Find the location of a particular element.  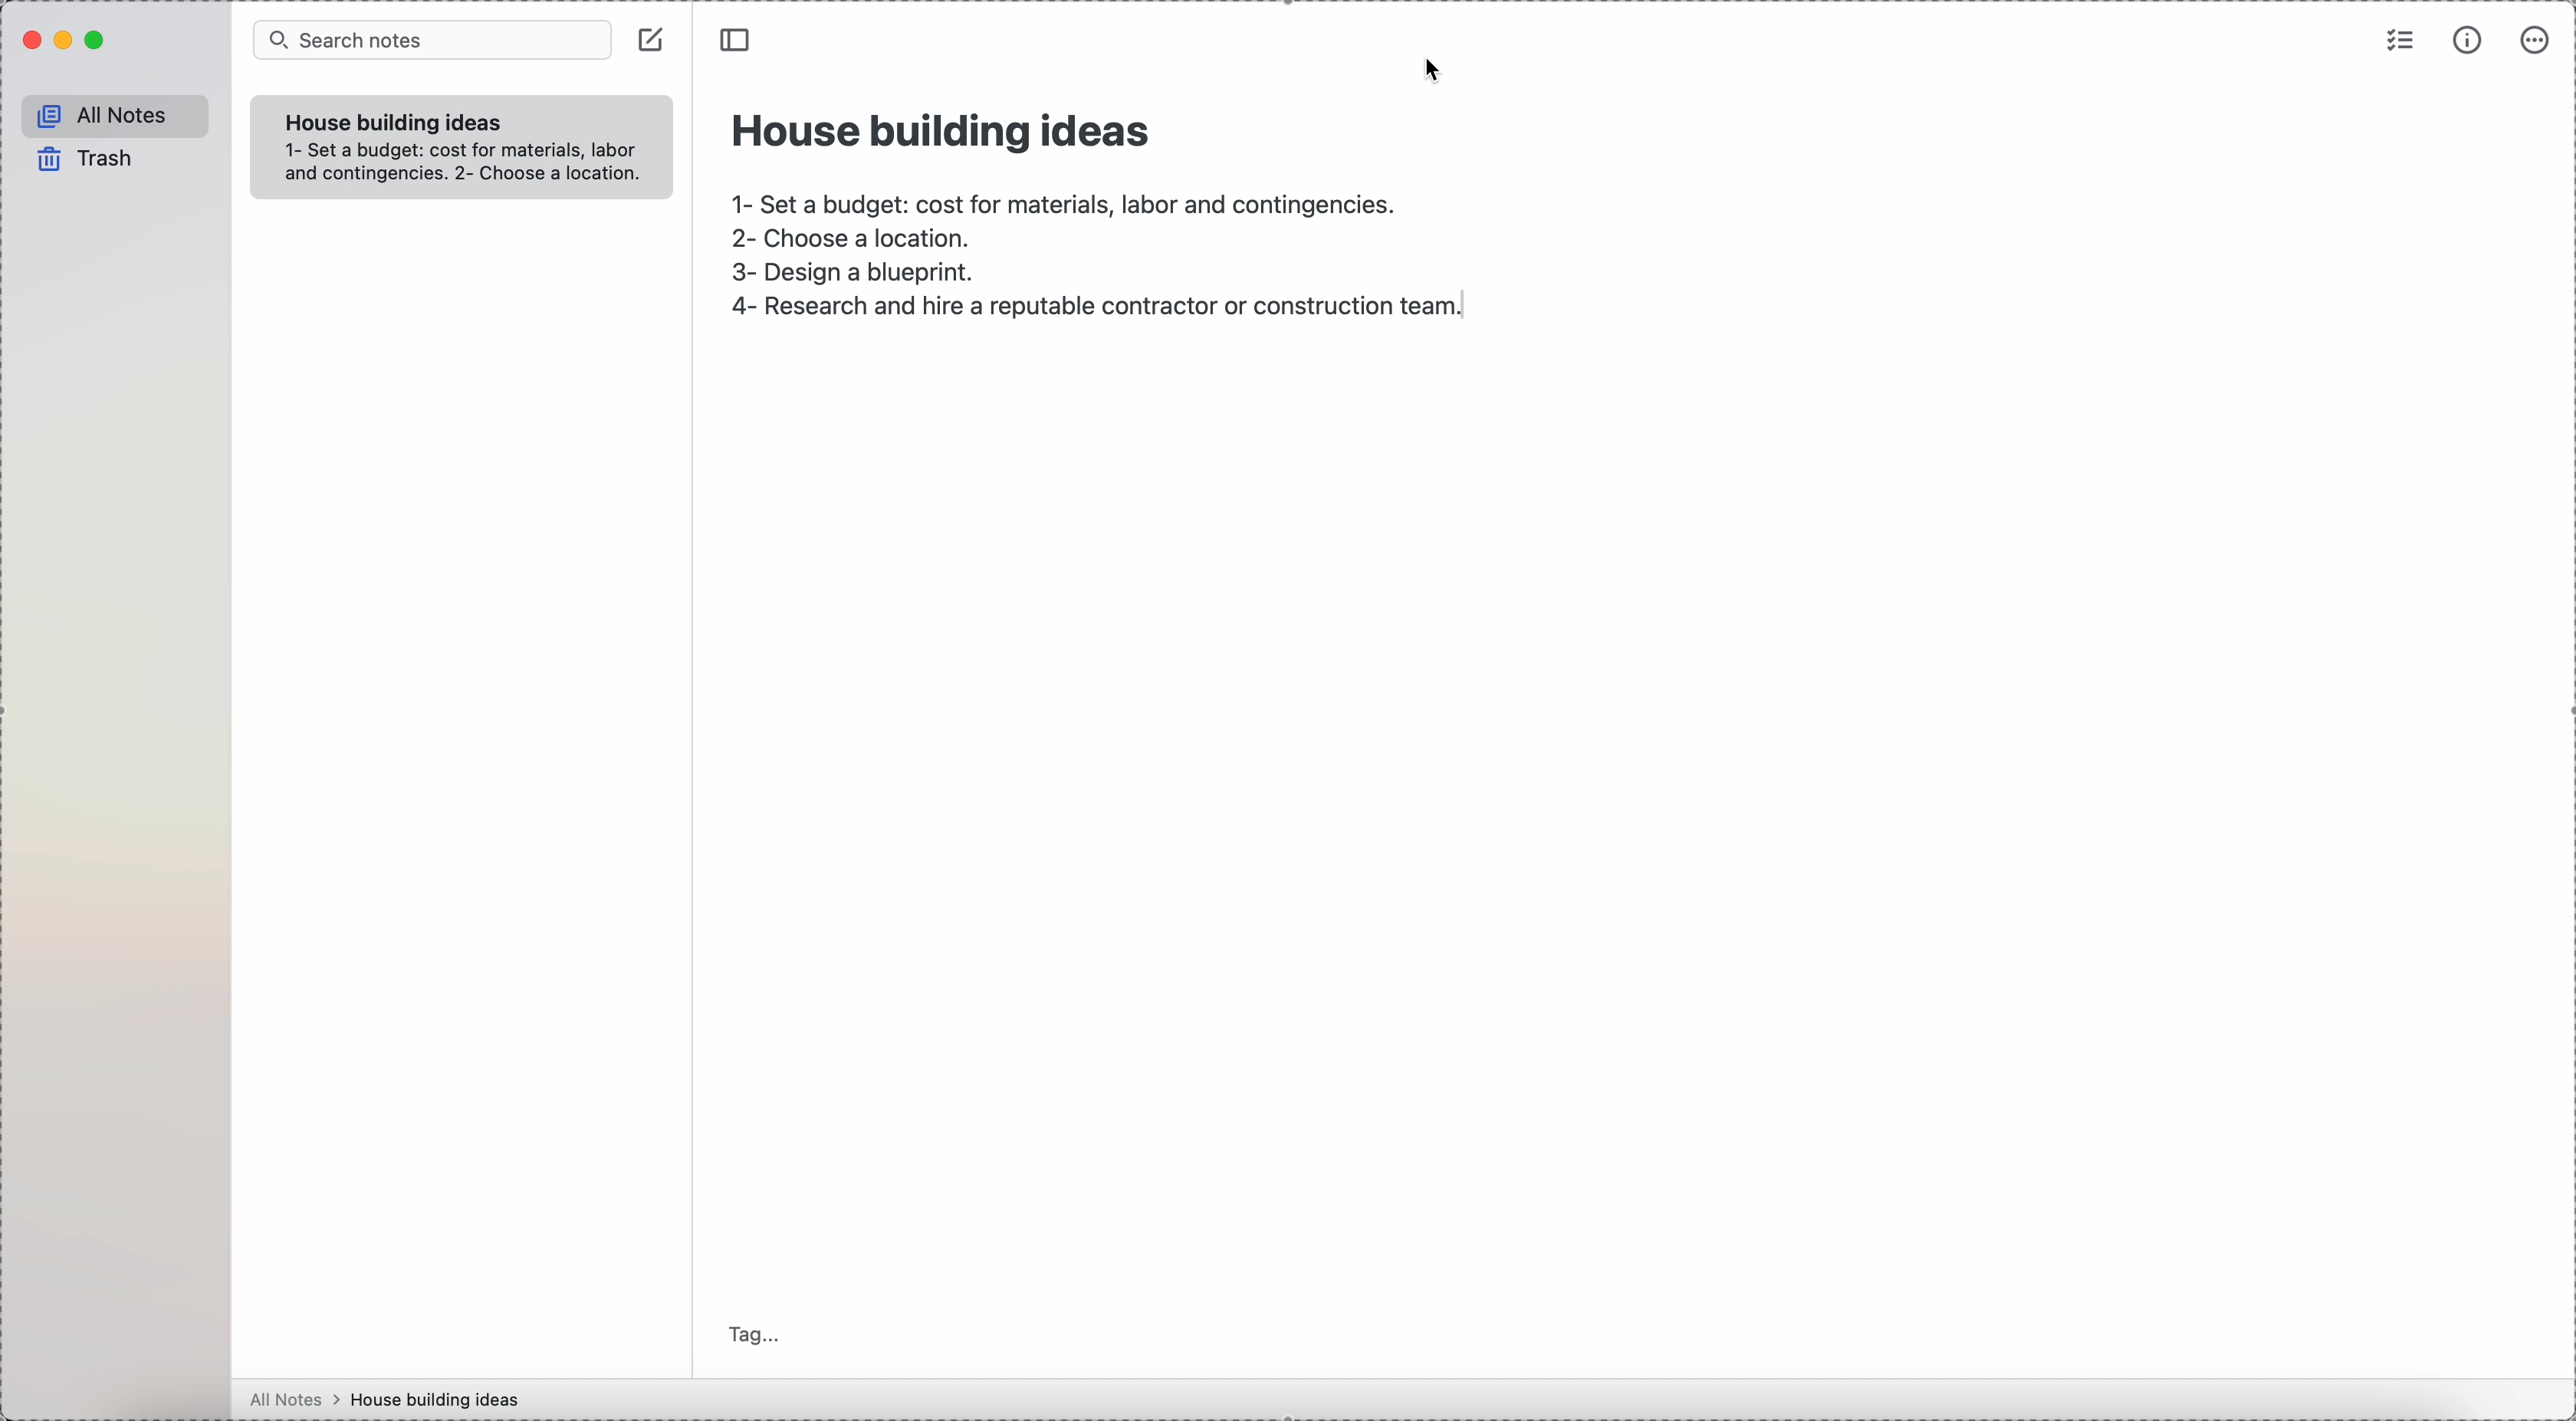

maximize Simplenote is located at coordinates (102, 41).